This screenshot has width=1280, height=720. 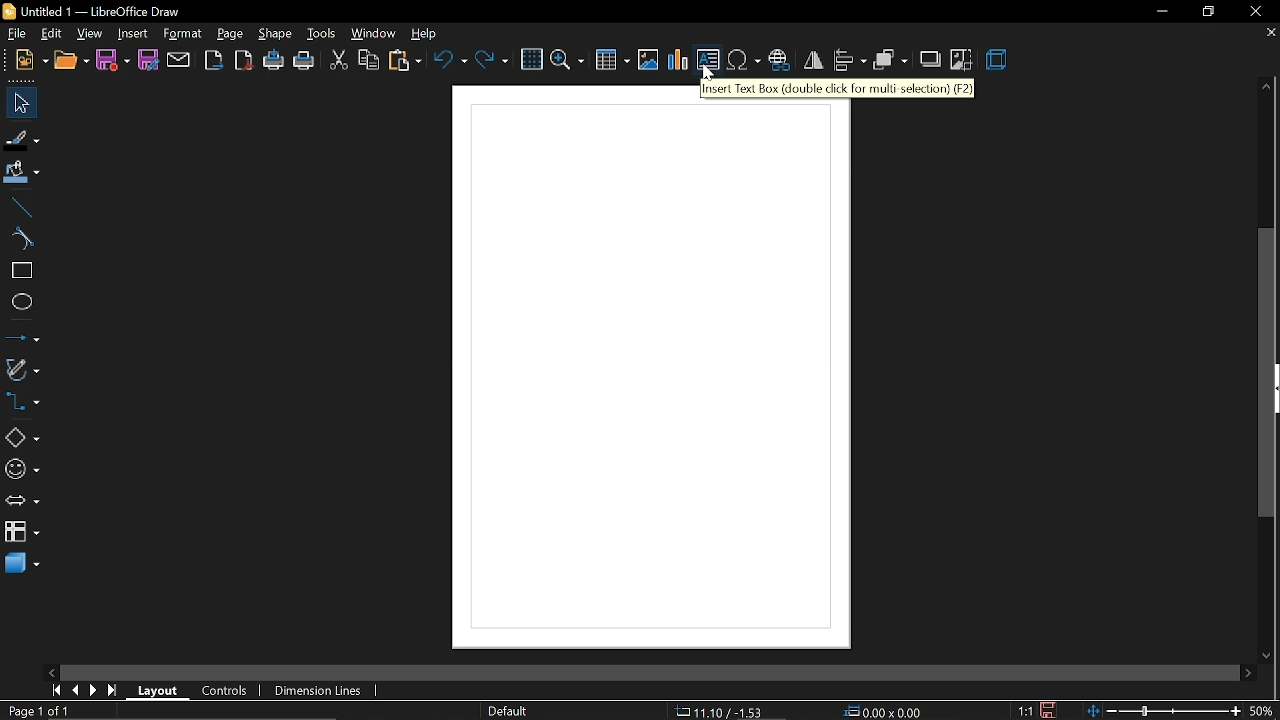 What do you see at coordinates (1265, 33) in the screenshot?
I see `close current tab` at bounding box center [1265, 33].